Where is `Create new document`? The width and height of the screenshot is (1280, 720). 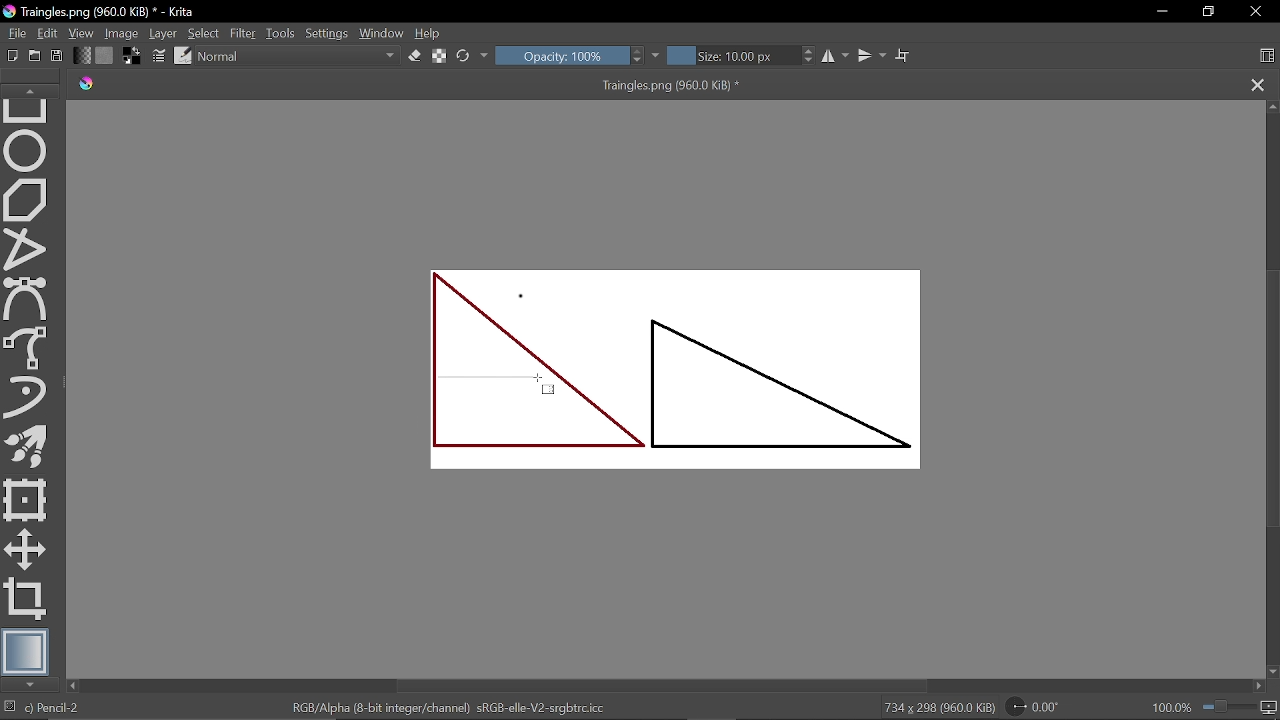 Create new document is located at coordinates (10, 55).